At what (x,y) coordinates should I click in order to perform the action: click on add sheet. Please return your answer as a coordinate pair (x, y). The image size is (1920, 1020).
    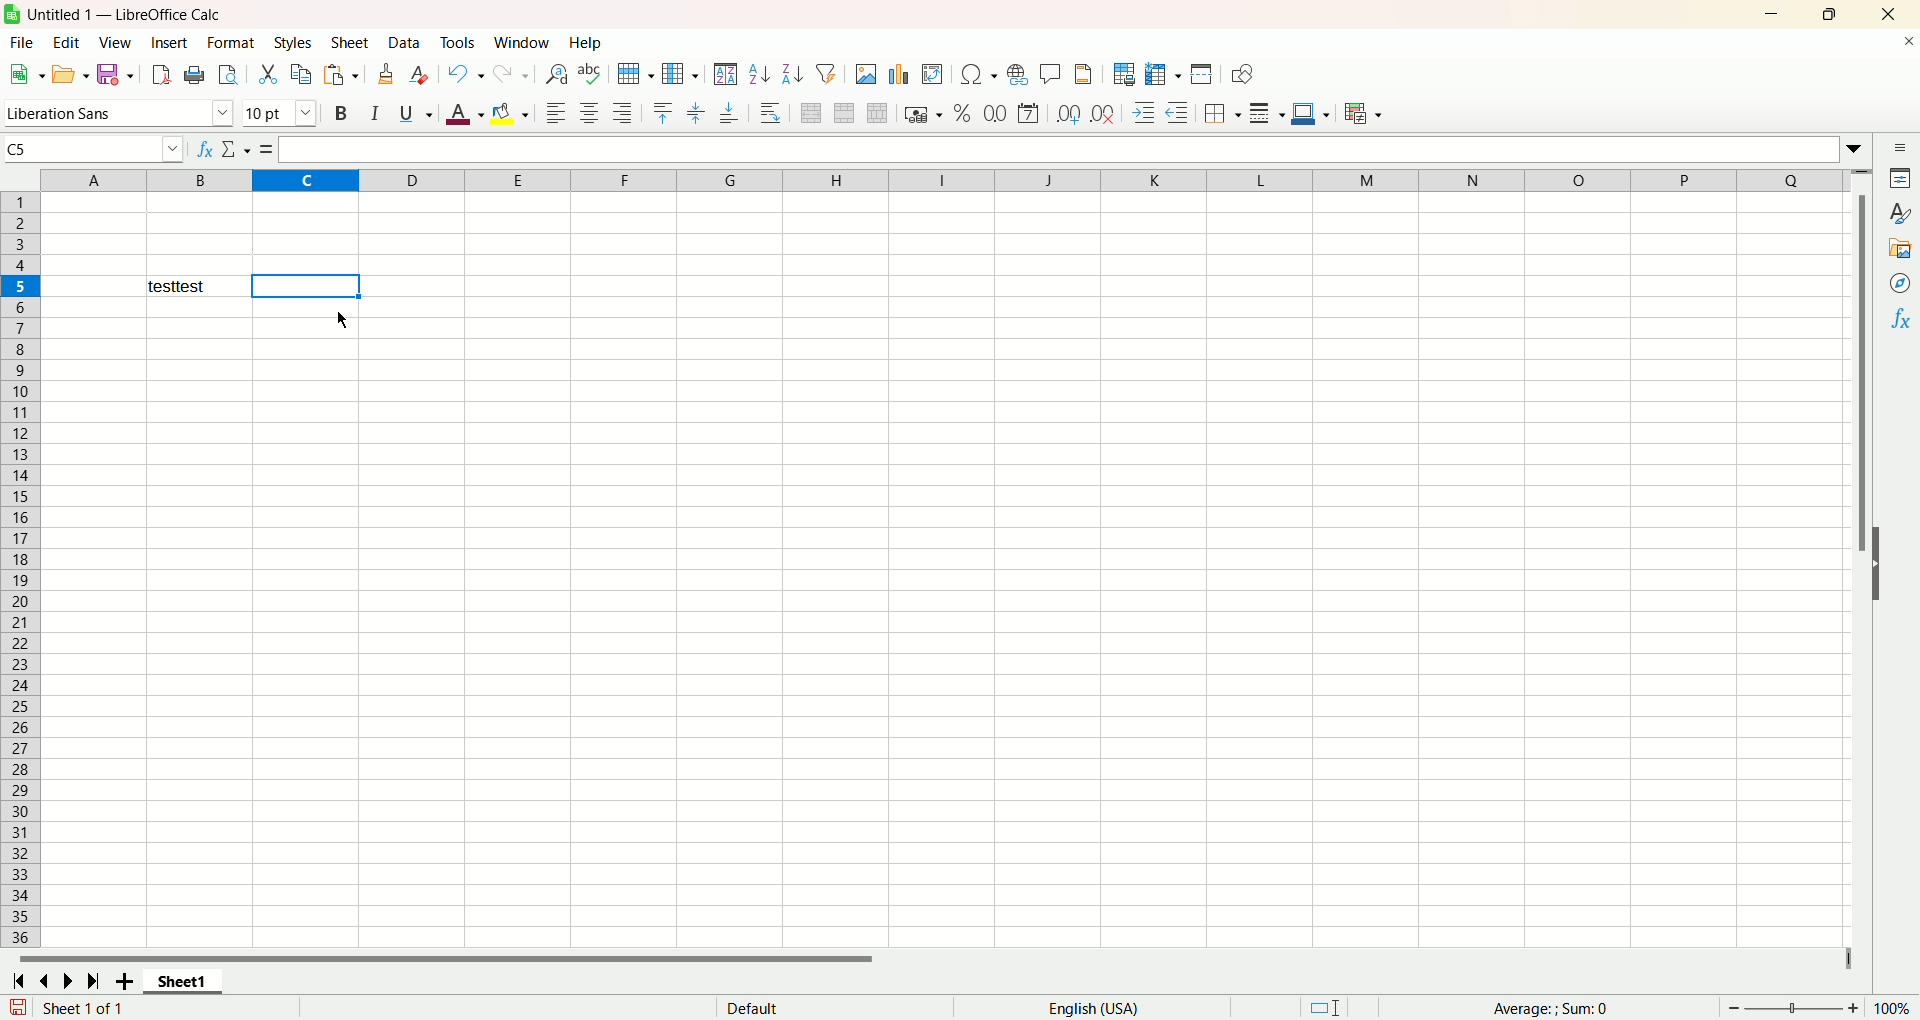
    Looking at the image, I should click on (127, 981).